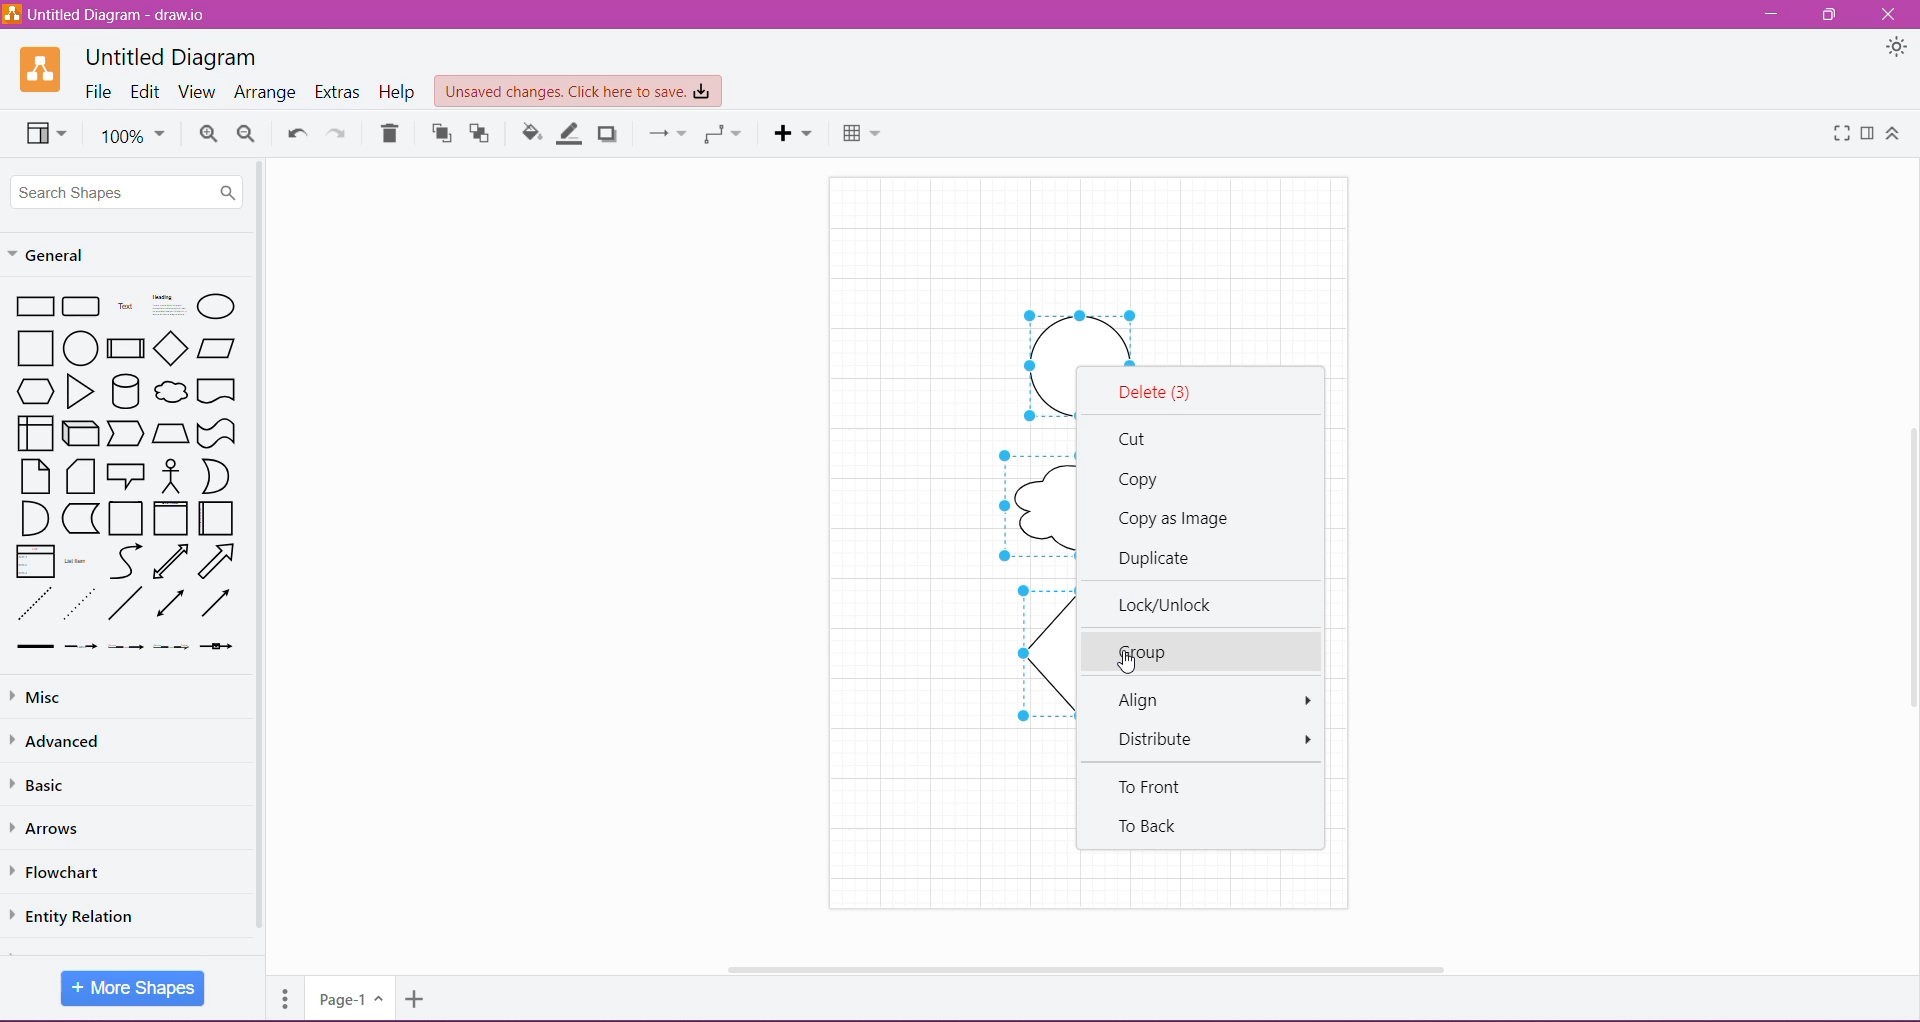  What do you see at coordinates (571, 133) in the screenshot?
I see `Line Color` at bounding box center [571, 133].